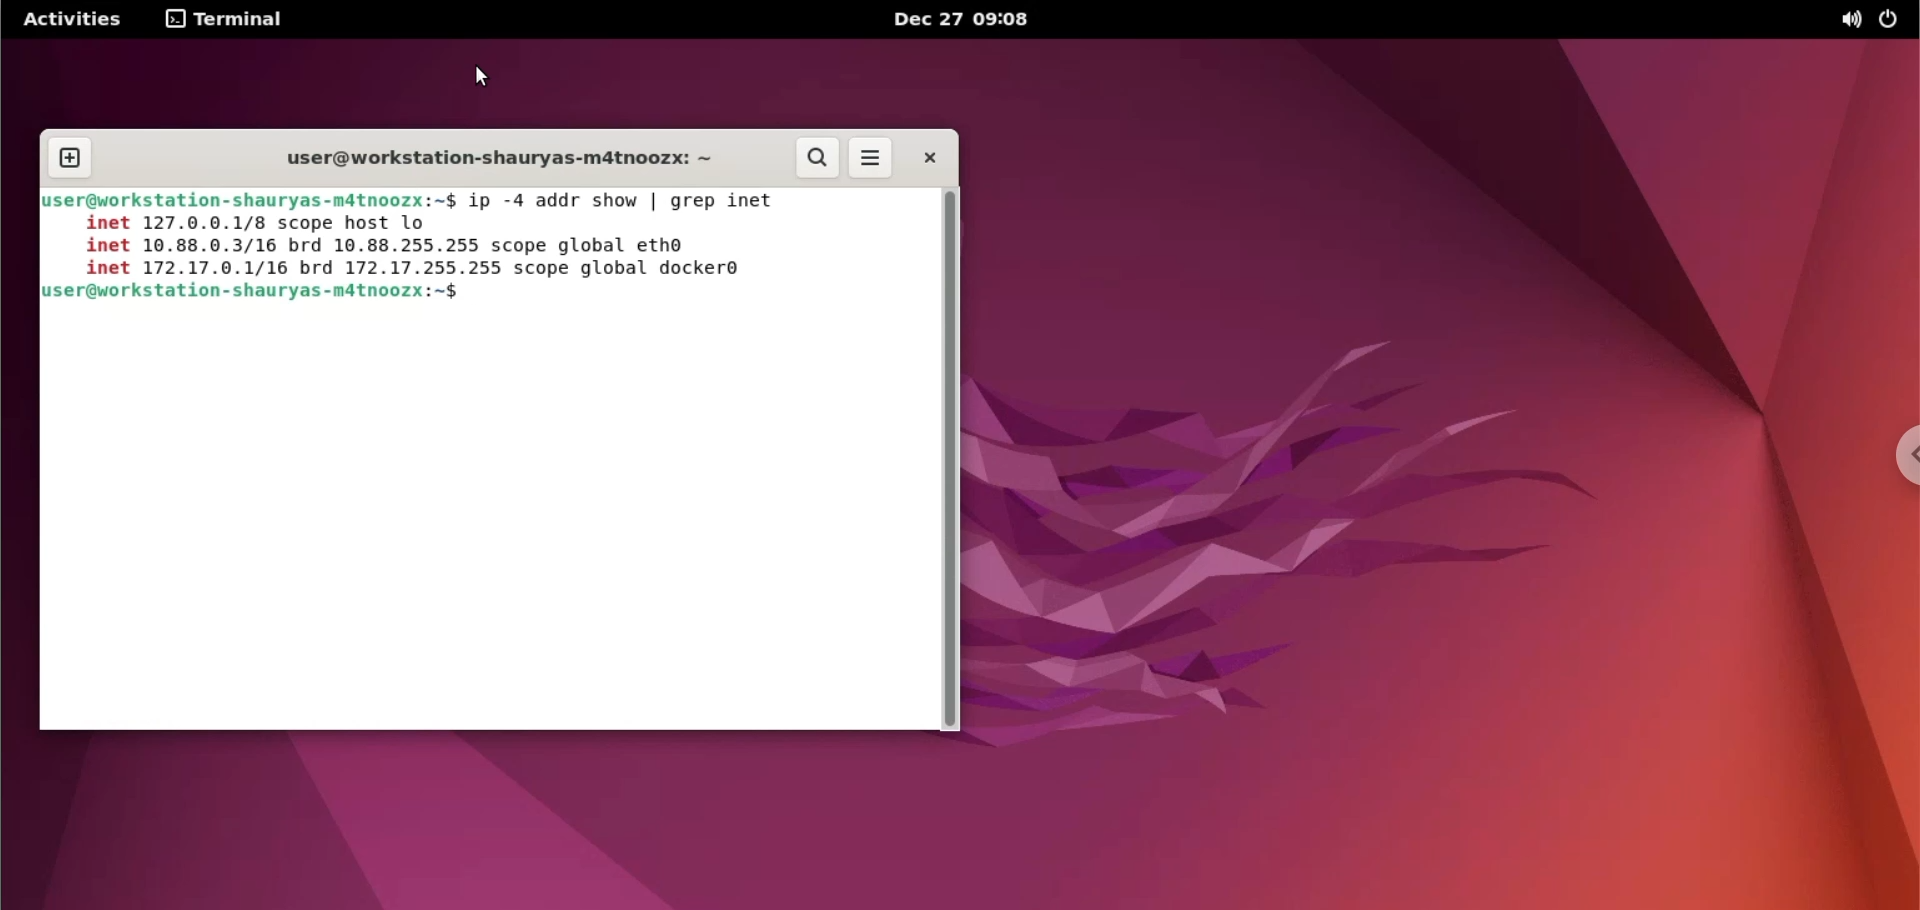 This screenshot has width=1920, height=910. What do you see at coordinates (645, 198) in the screenshot?
I see `ip -4 addr show | grep inet` at bounding box center [645, 198].